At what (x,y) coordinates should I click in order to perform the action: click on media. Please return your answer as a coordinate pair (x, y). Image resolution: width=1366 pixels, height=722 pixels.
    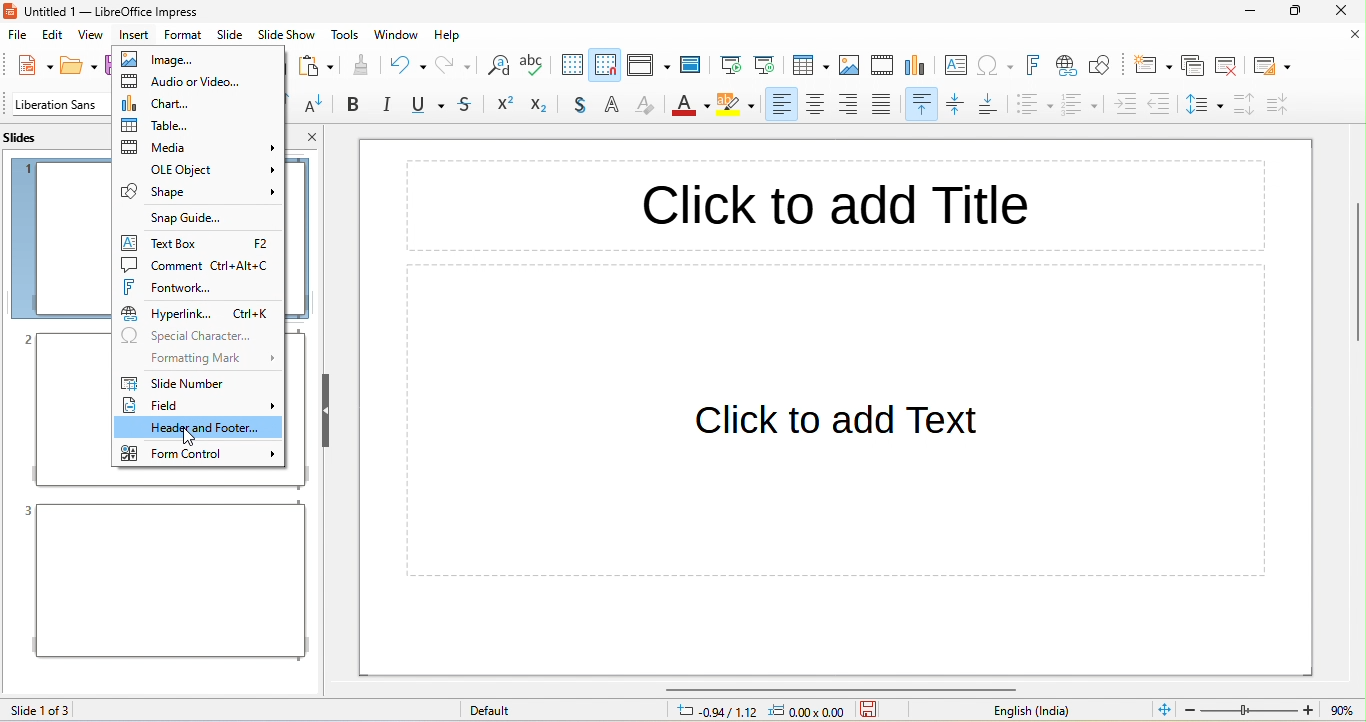
    Looking at the image, I should click on (199, 147).